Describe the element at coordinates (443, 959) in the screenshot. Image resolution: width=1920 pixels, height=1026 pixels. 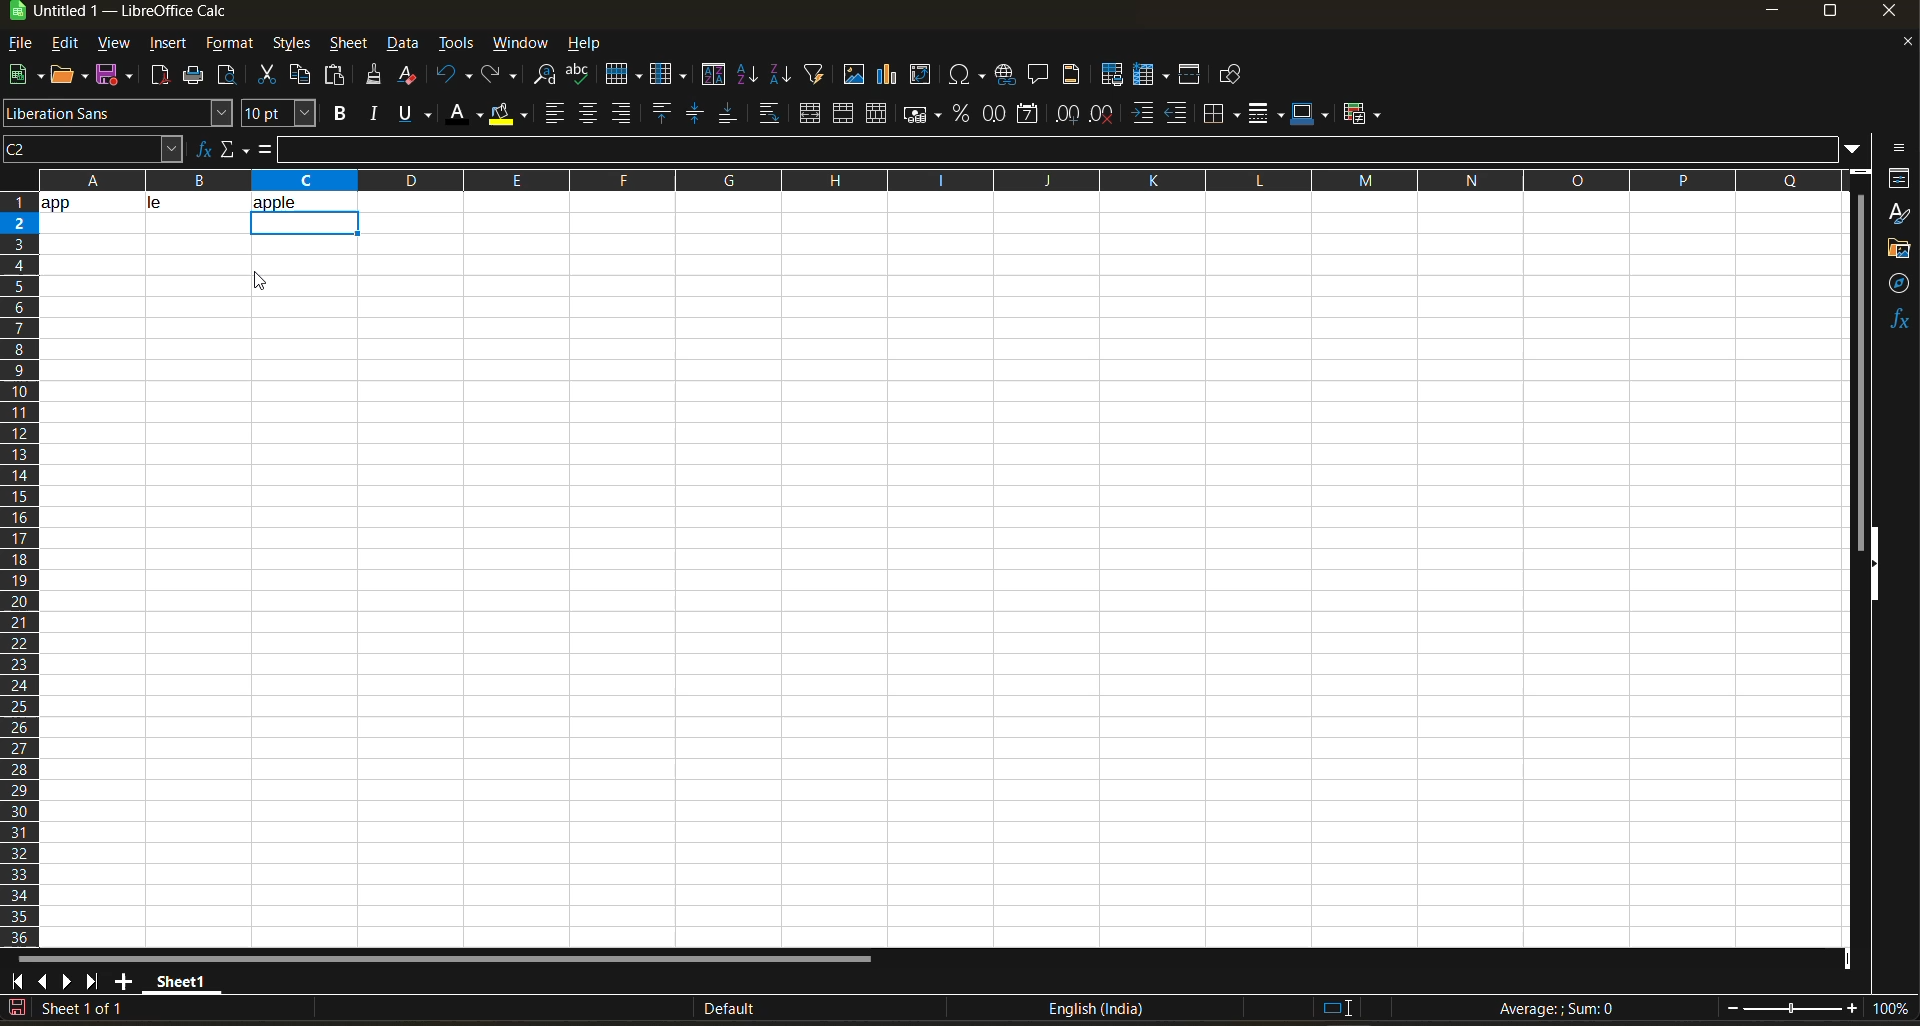
I see `horizontal scroll bar` at that location.